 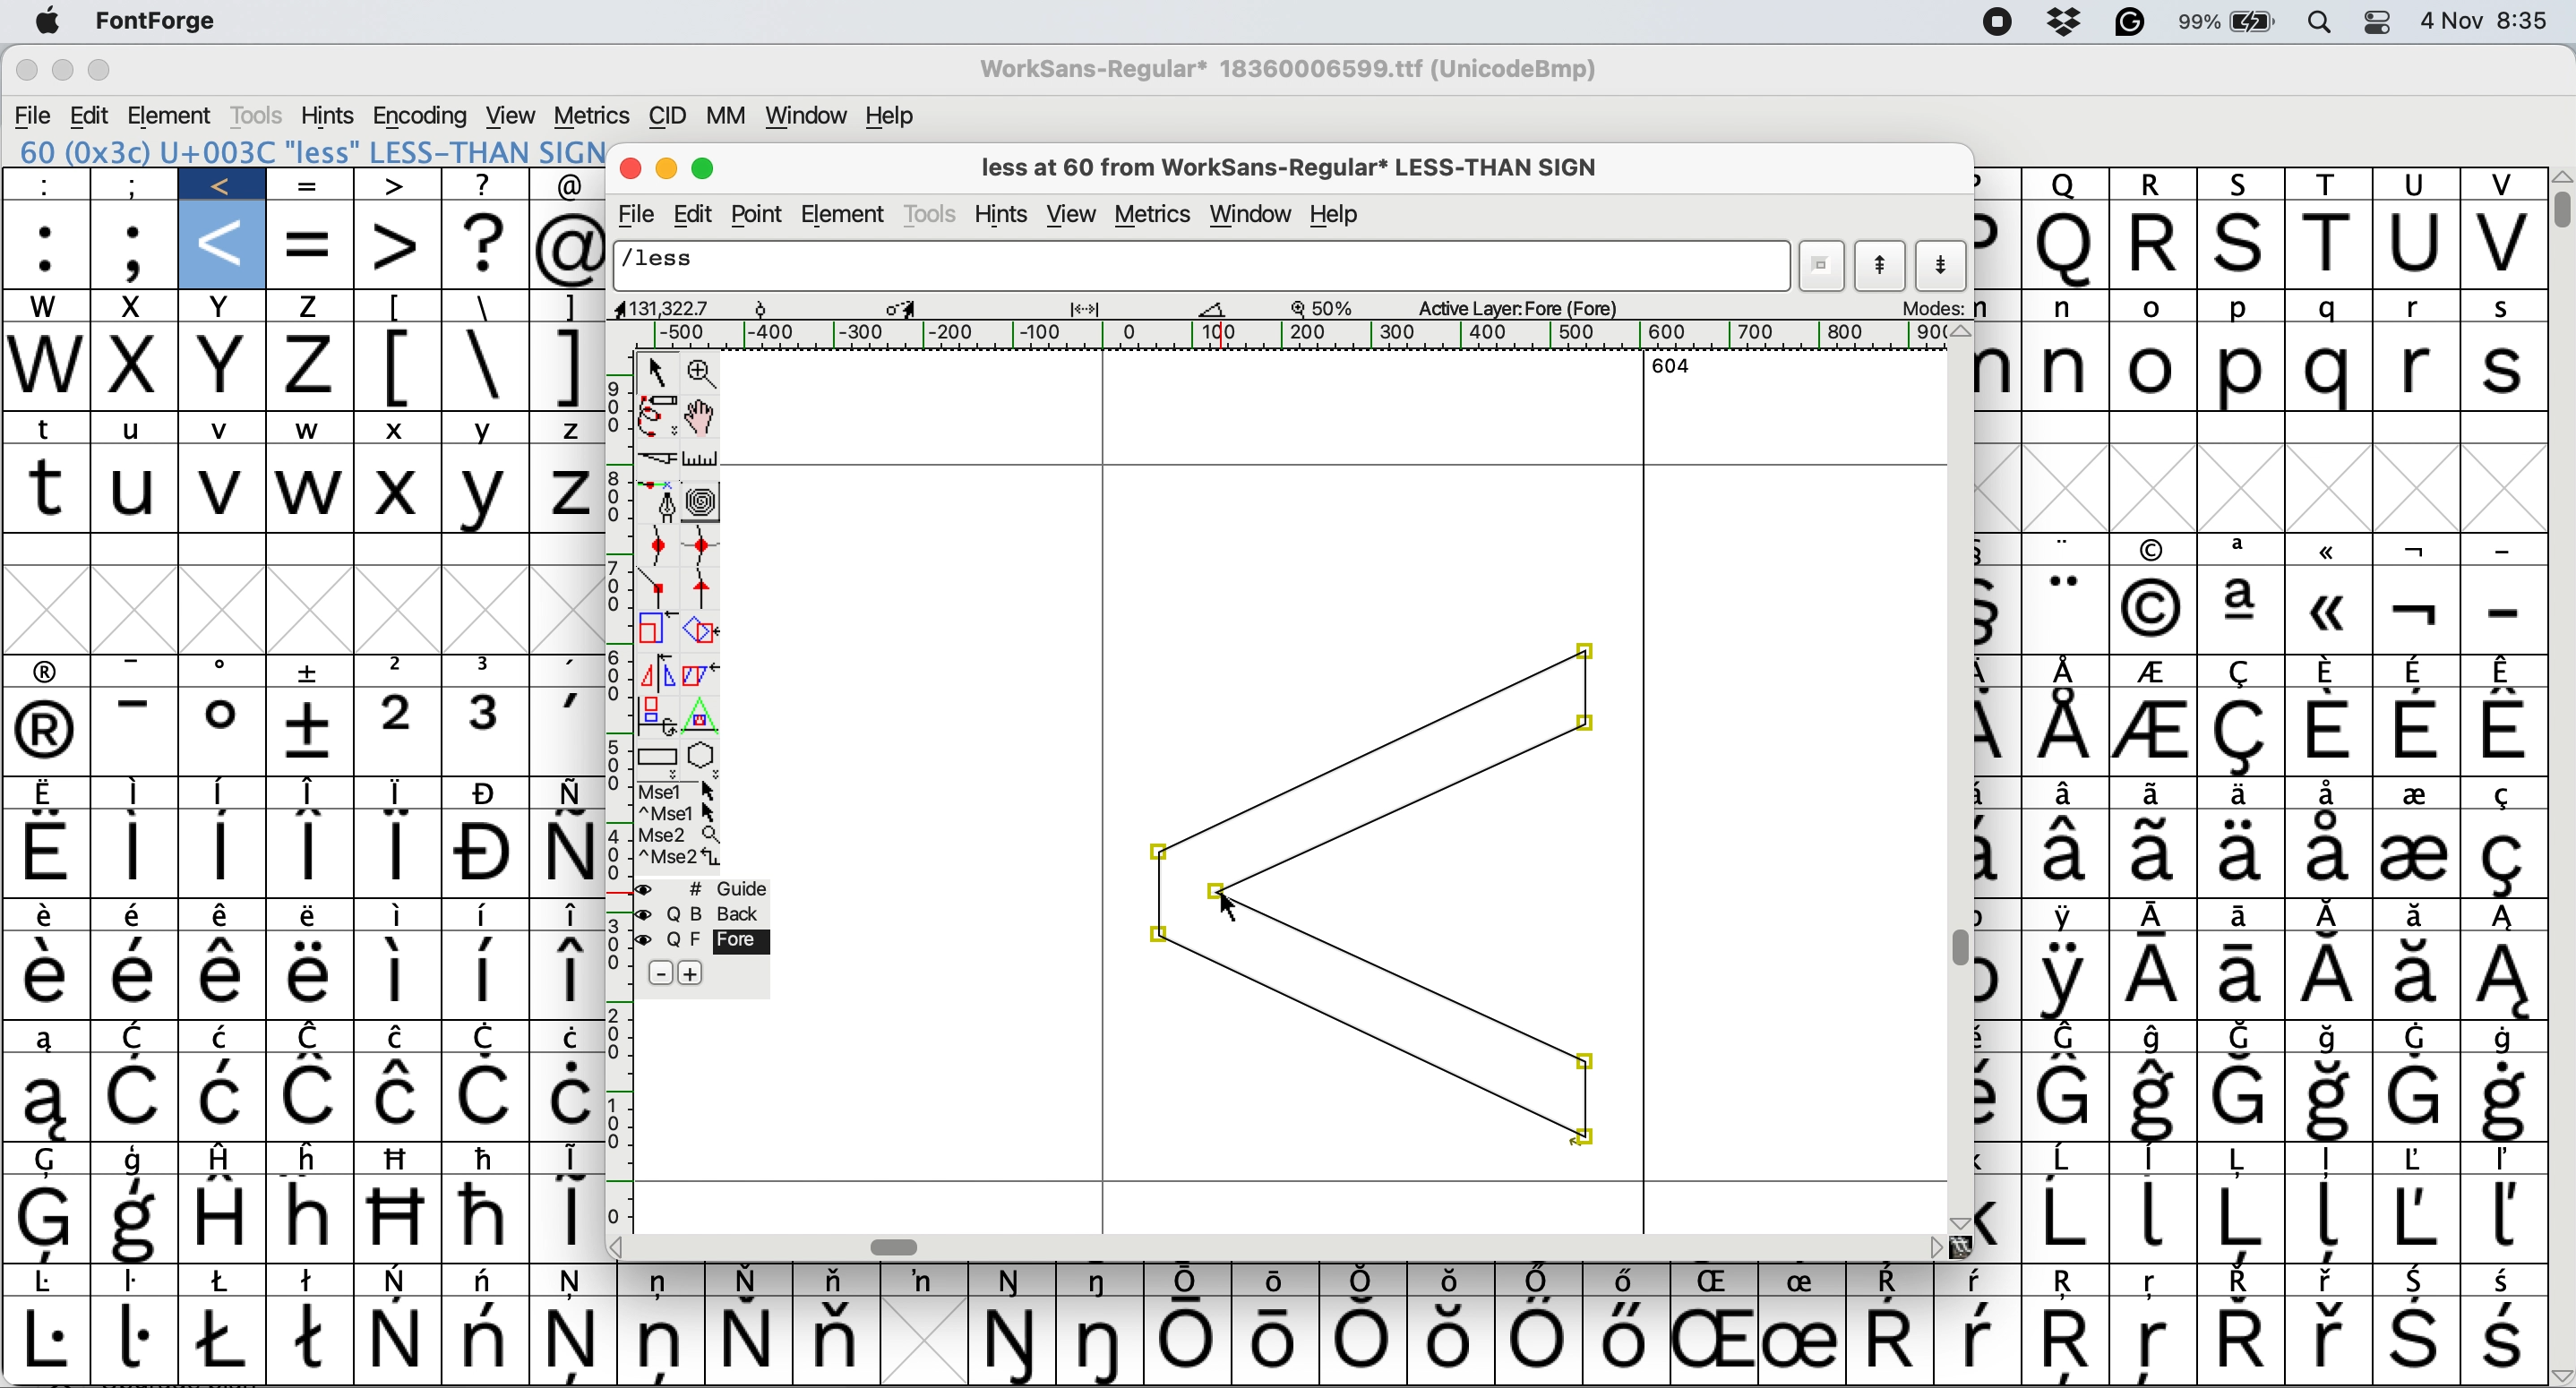 What do you see at coordinates (1153, 215) in the screenshot?
I see `metrics` at bounding box center [1153, 215].